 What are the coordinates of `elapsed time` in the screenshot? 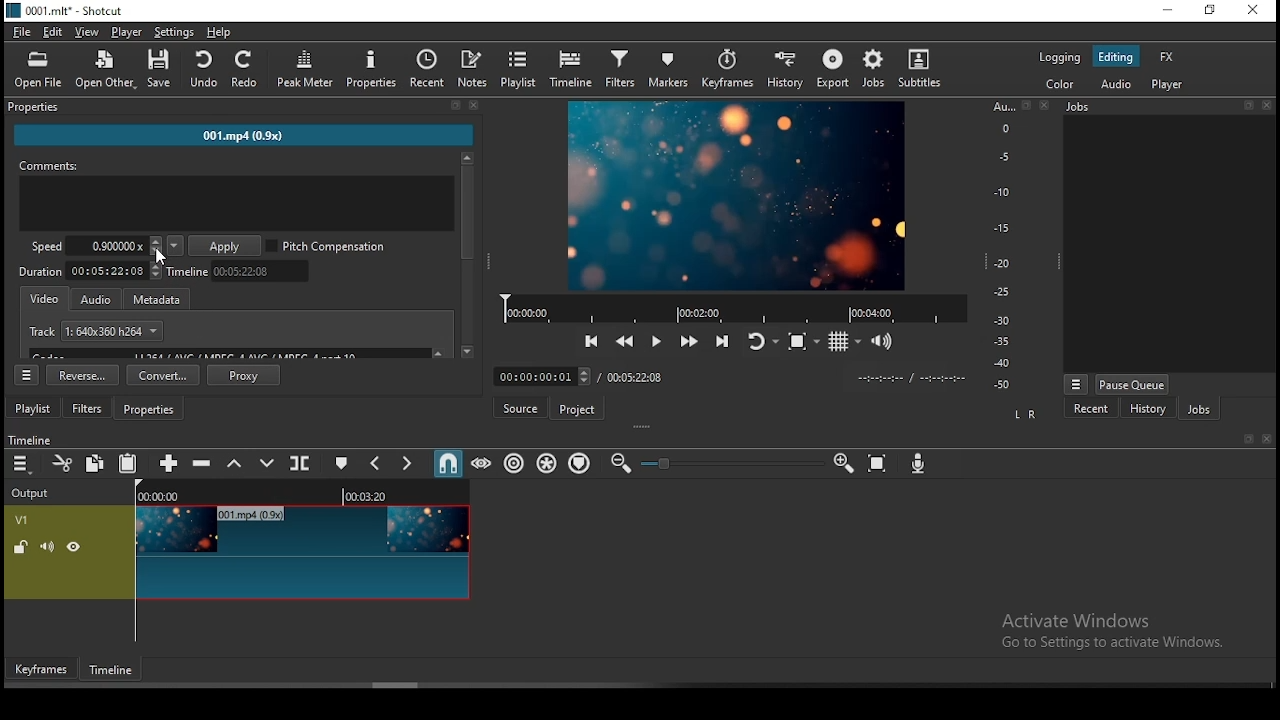 It's located at (540, 375).